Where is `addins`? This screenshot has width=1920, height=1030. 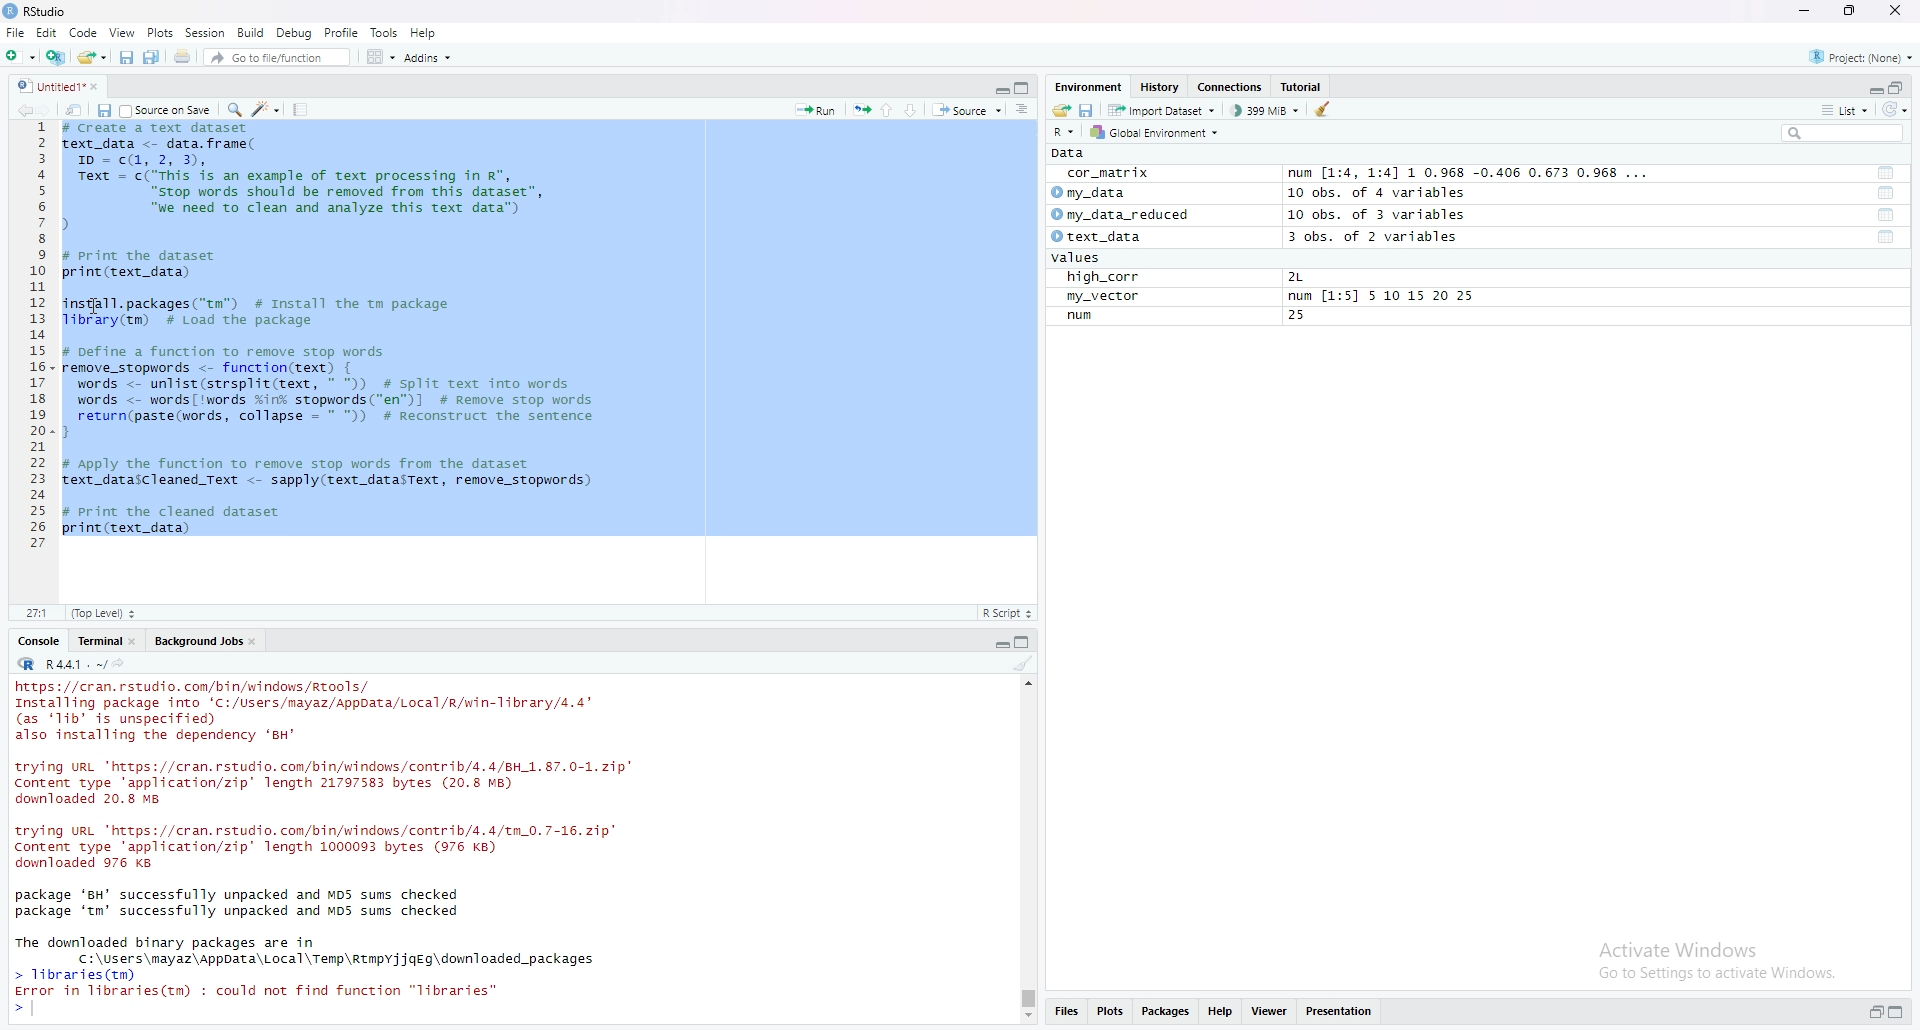 addins is located at coordinates (431, 59).